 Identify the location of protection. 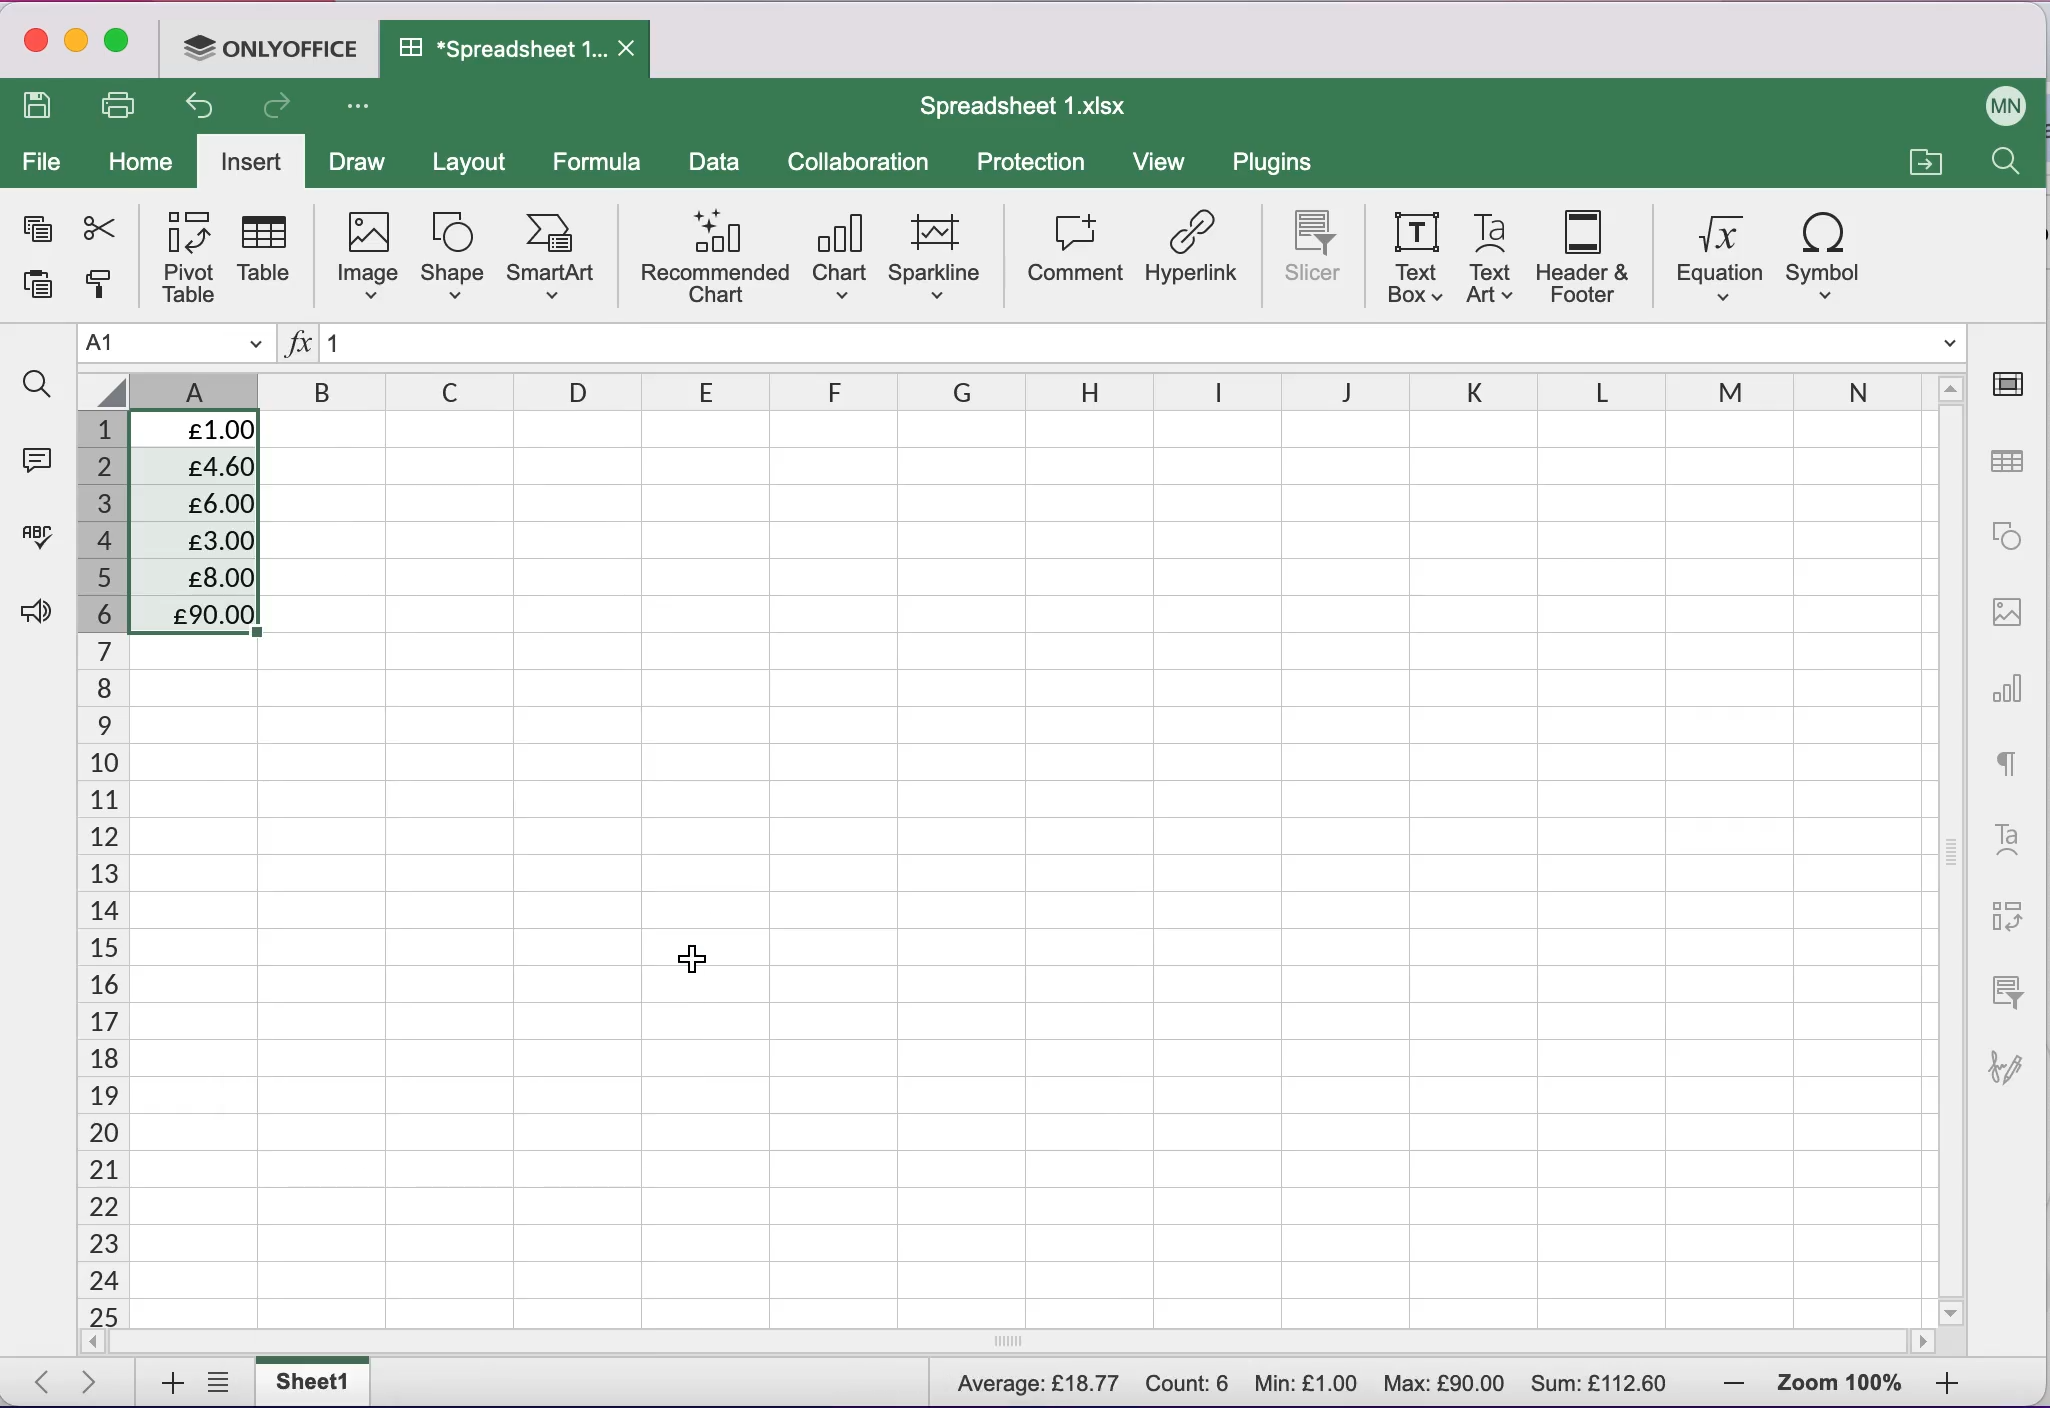
(1029, 163).